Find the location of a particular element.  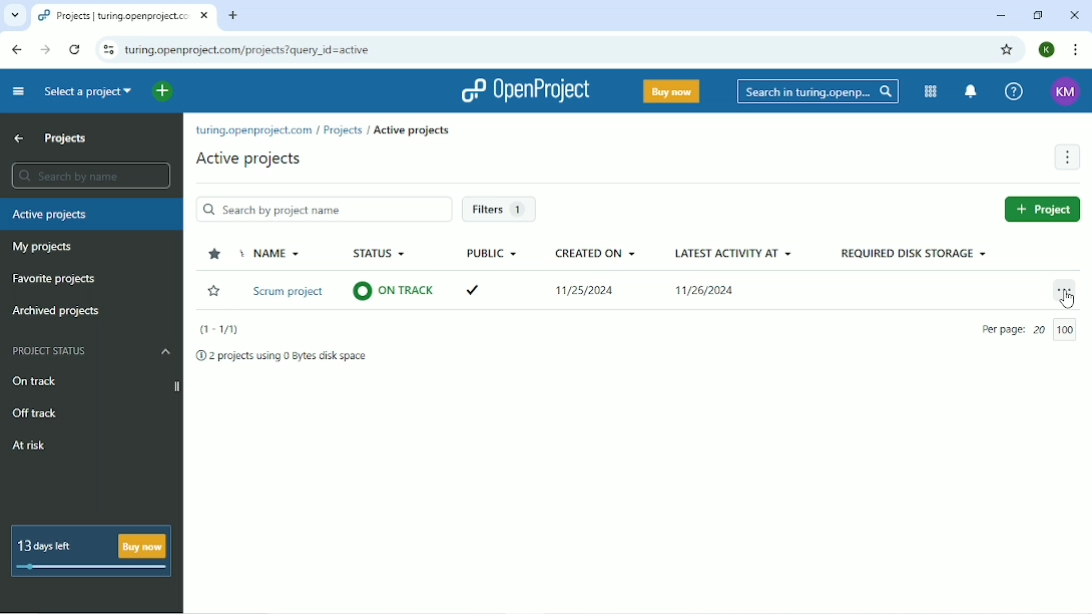

2 projects using 0 Bytes disk space is located at coordinates (284, 356).